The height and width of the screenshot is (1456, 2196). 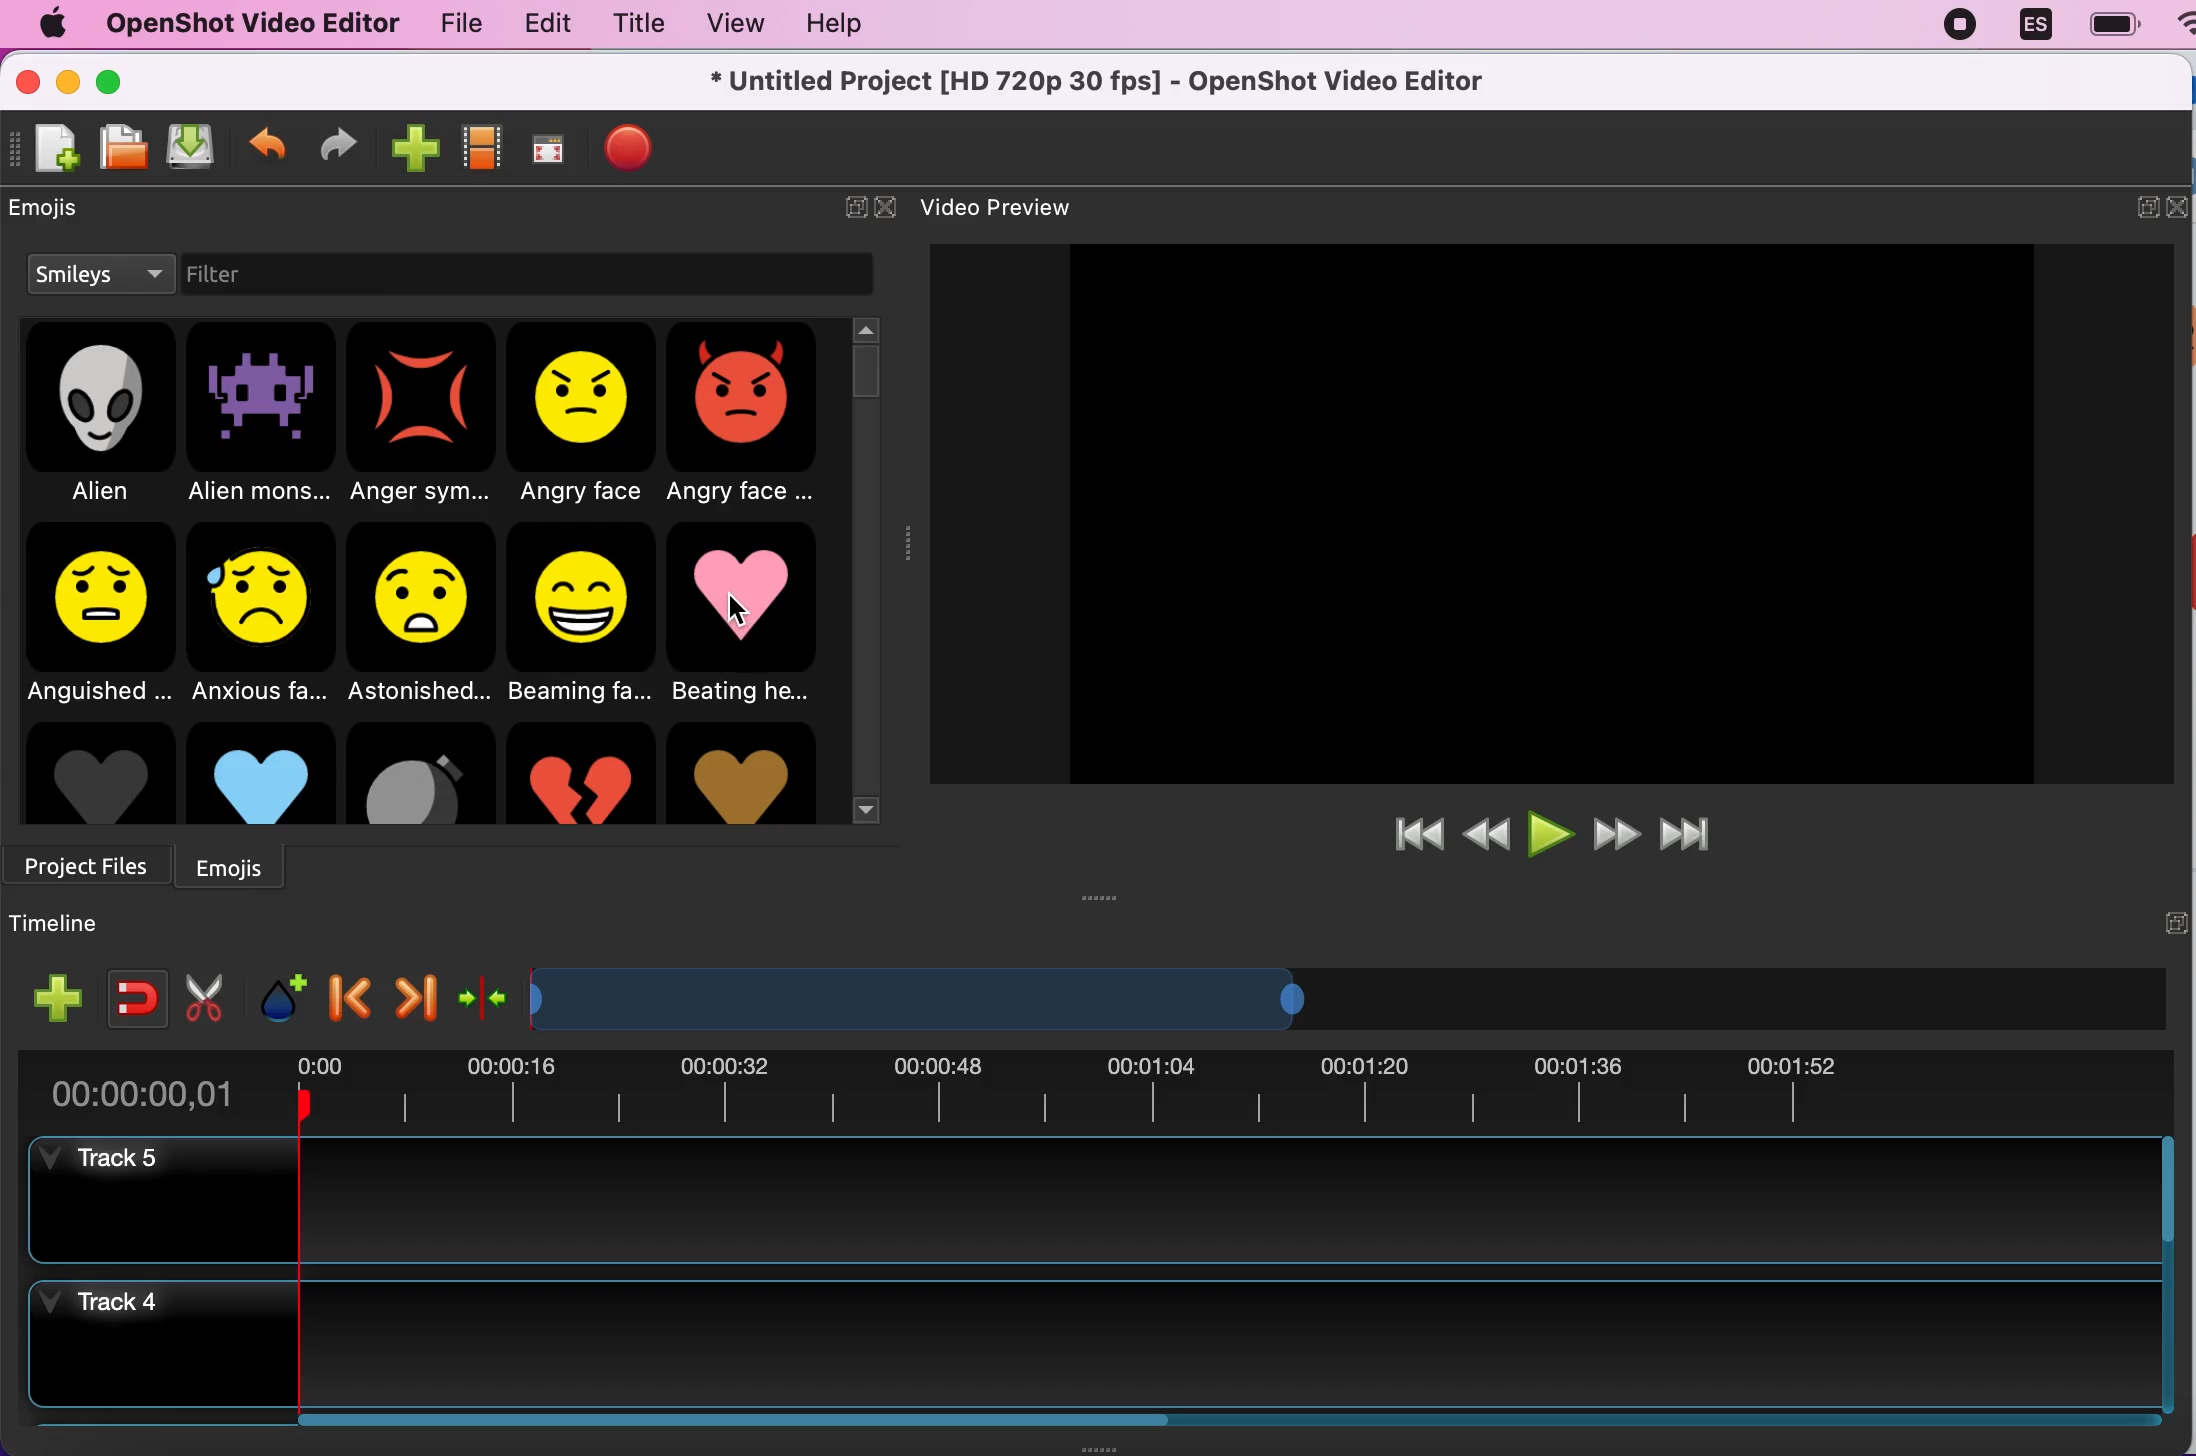 What do you see at coordinates (1105, 79) in the screenshot?
I see `* Untitled Project [HD 720p 30 fps] - OpenShot Video Editor` at bounding box center [1105, 79].